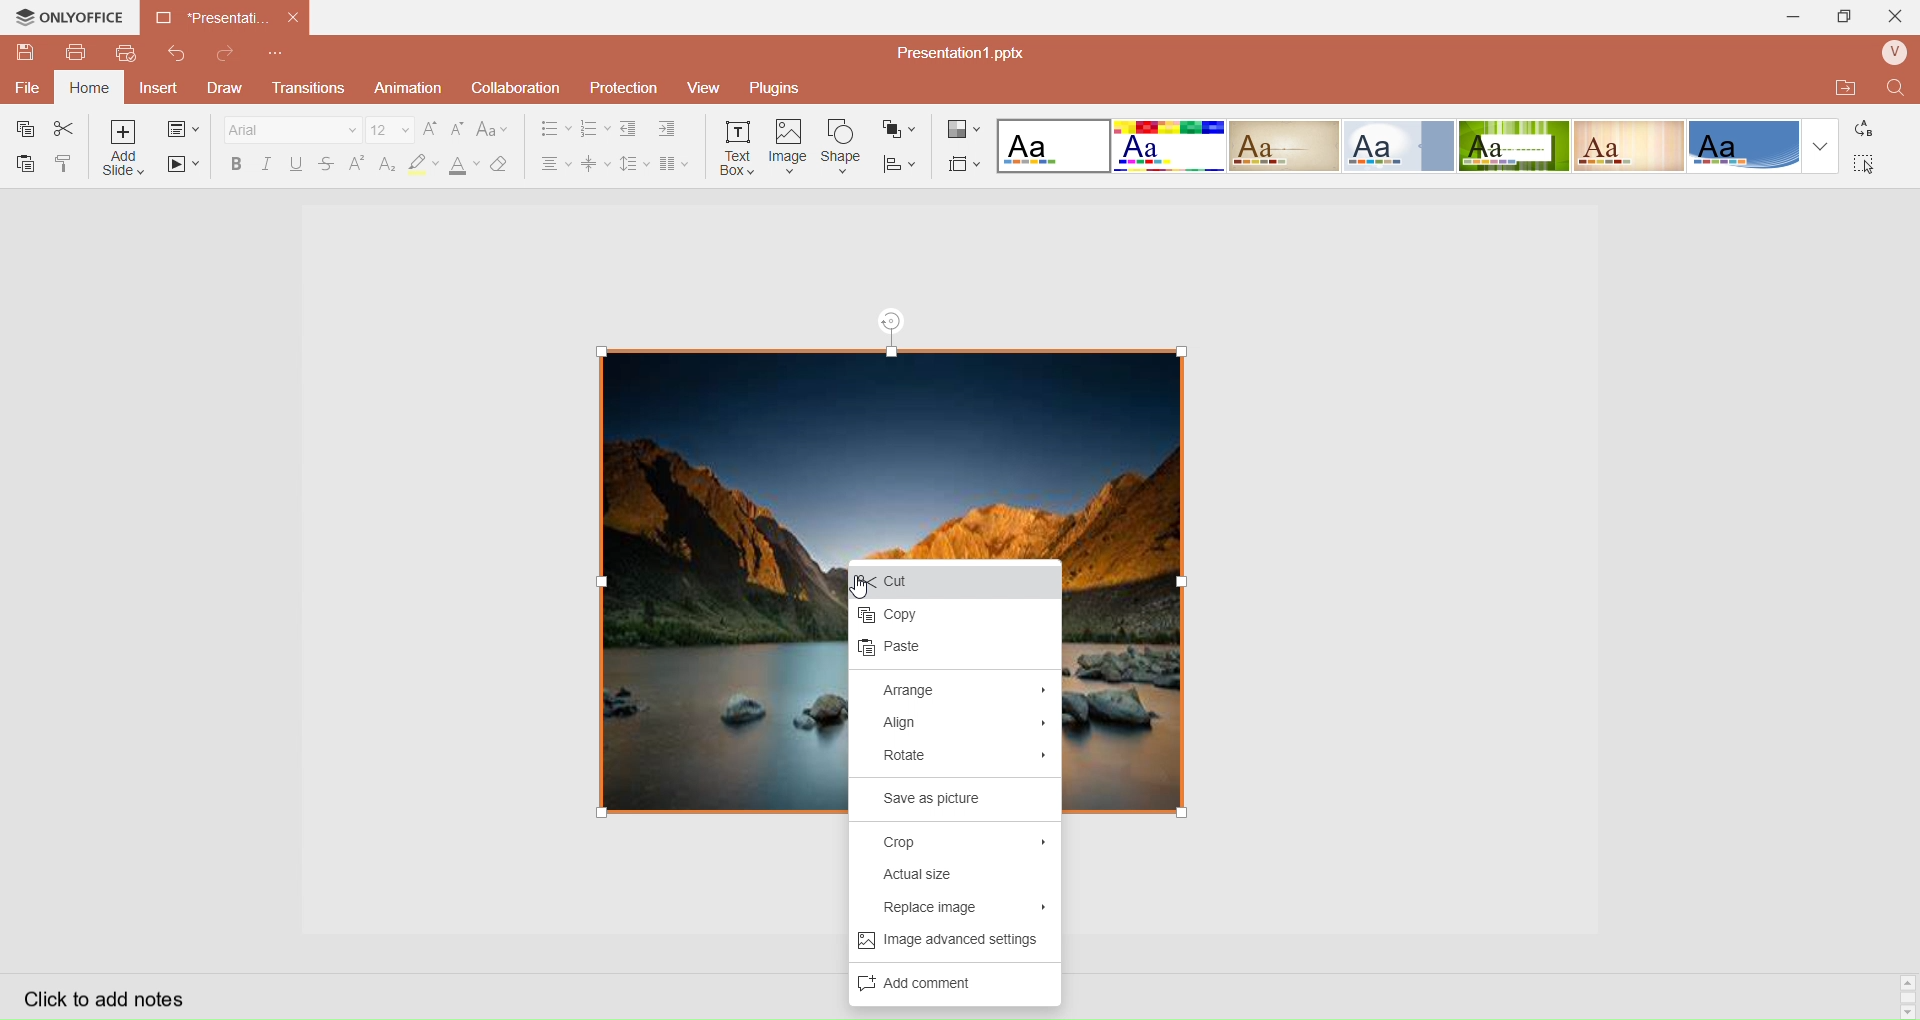 The width and height of the screenshot is (1920, 1020). What do you see at coordinates (518, 88) in the screenshot?
I see `Collaboration` at bounding box center [518, 88].